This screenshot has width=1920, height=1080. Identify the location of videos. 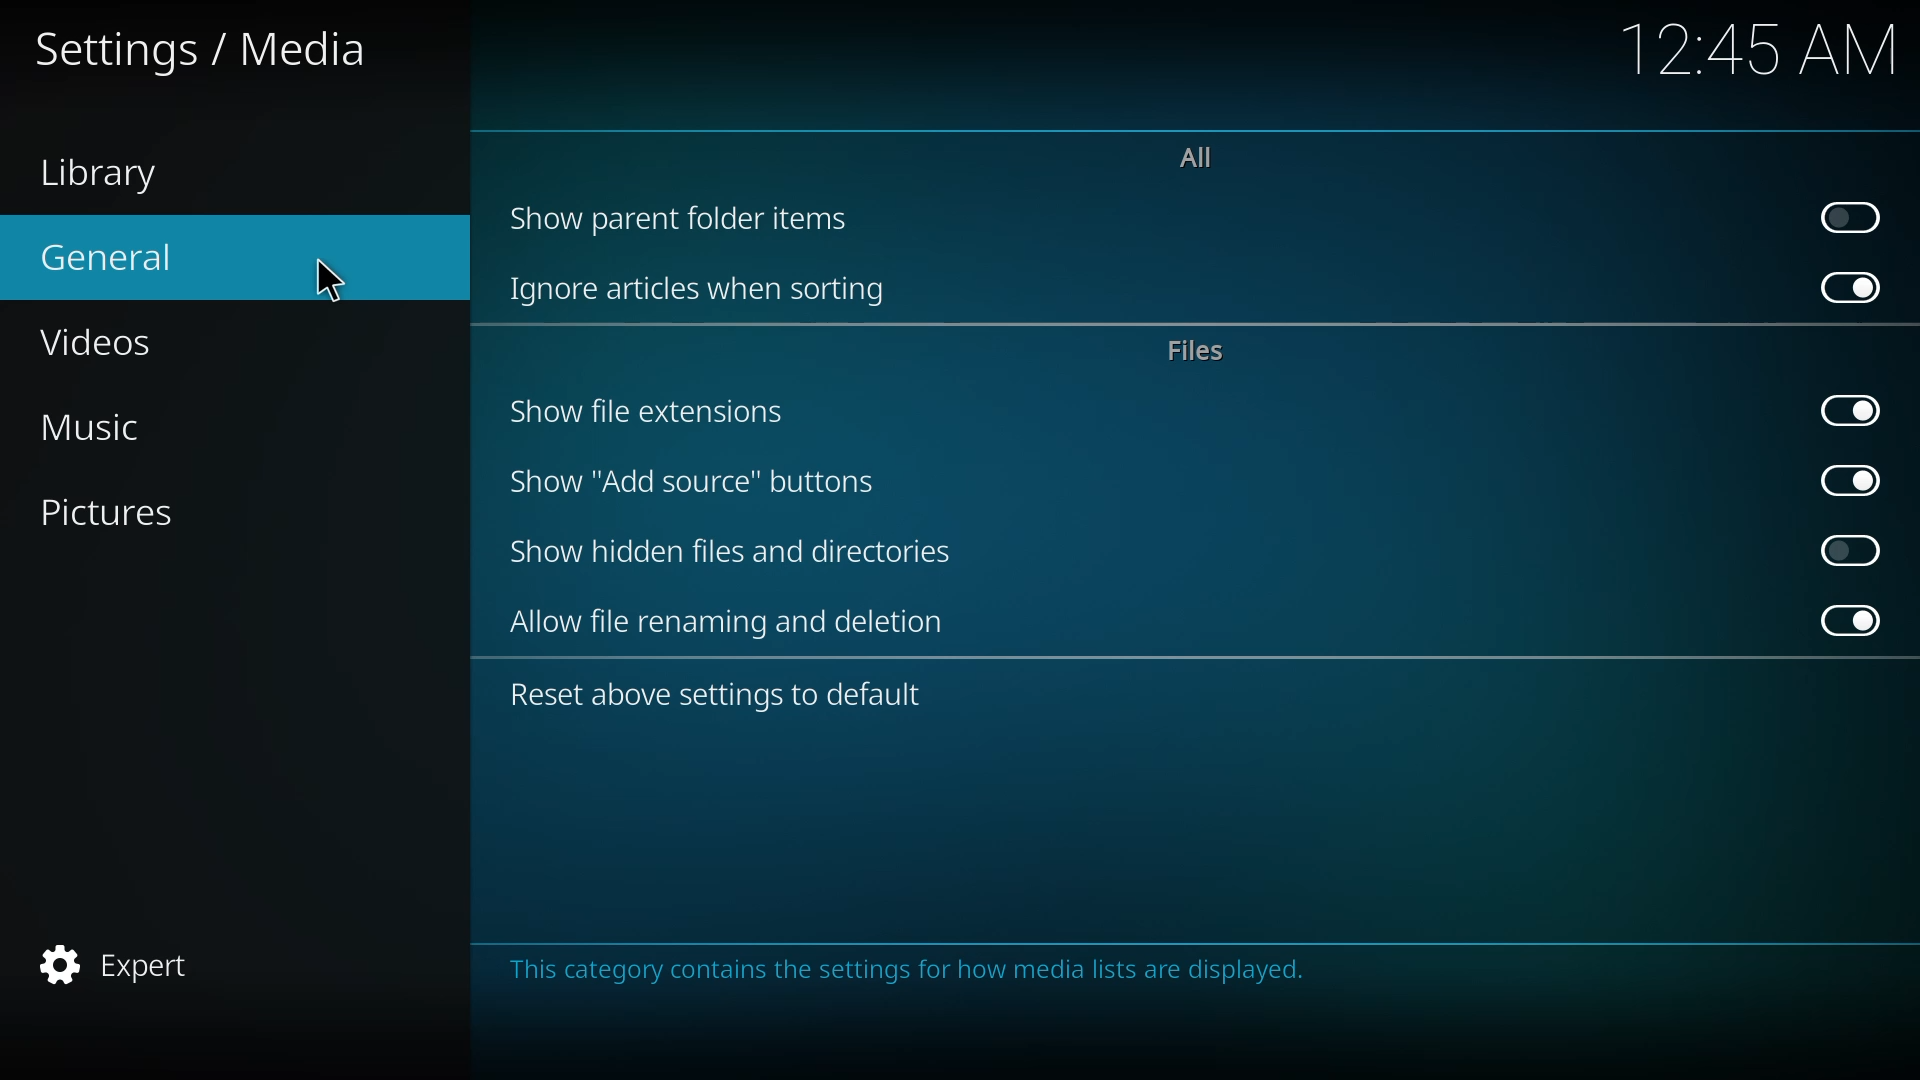
(103, 340).